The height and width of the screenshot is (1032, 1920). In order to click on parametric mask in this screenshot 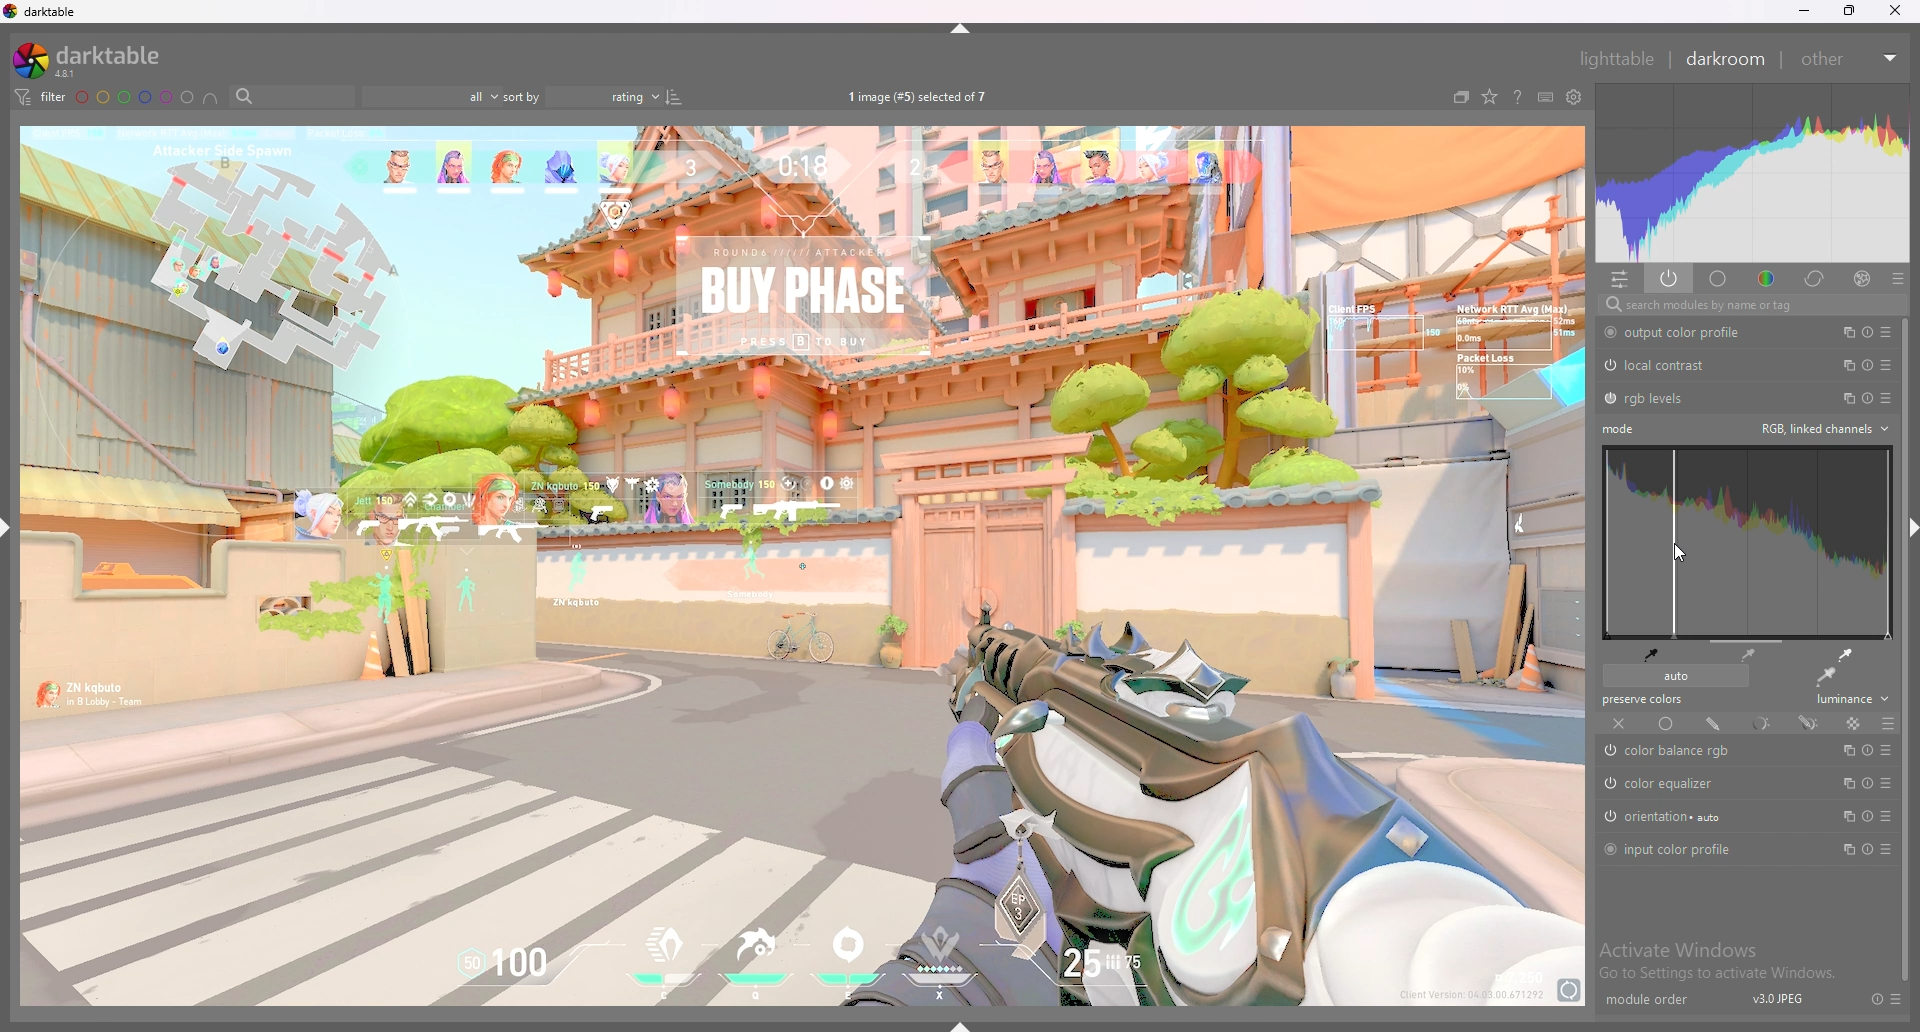, I will do `click(1760, 723)`.